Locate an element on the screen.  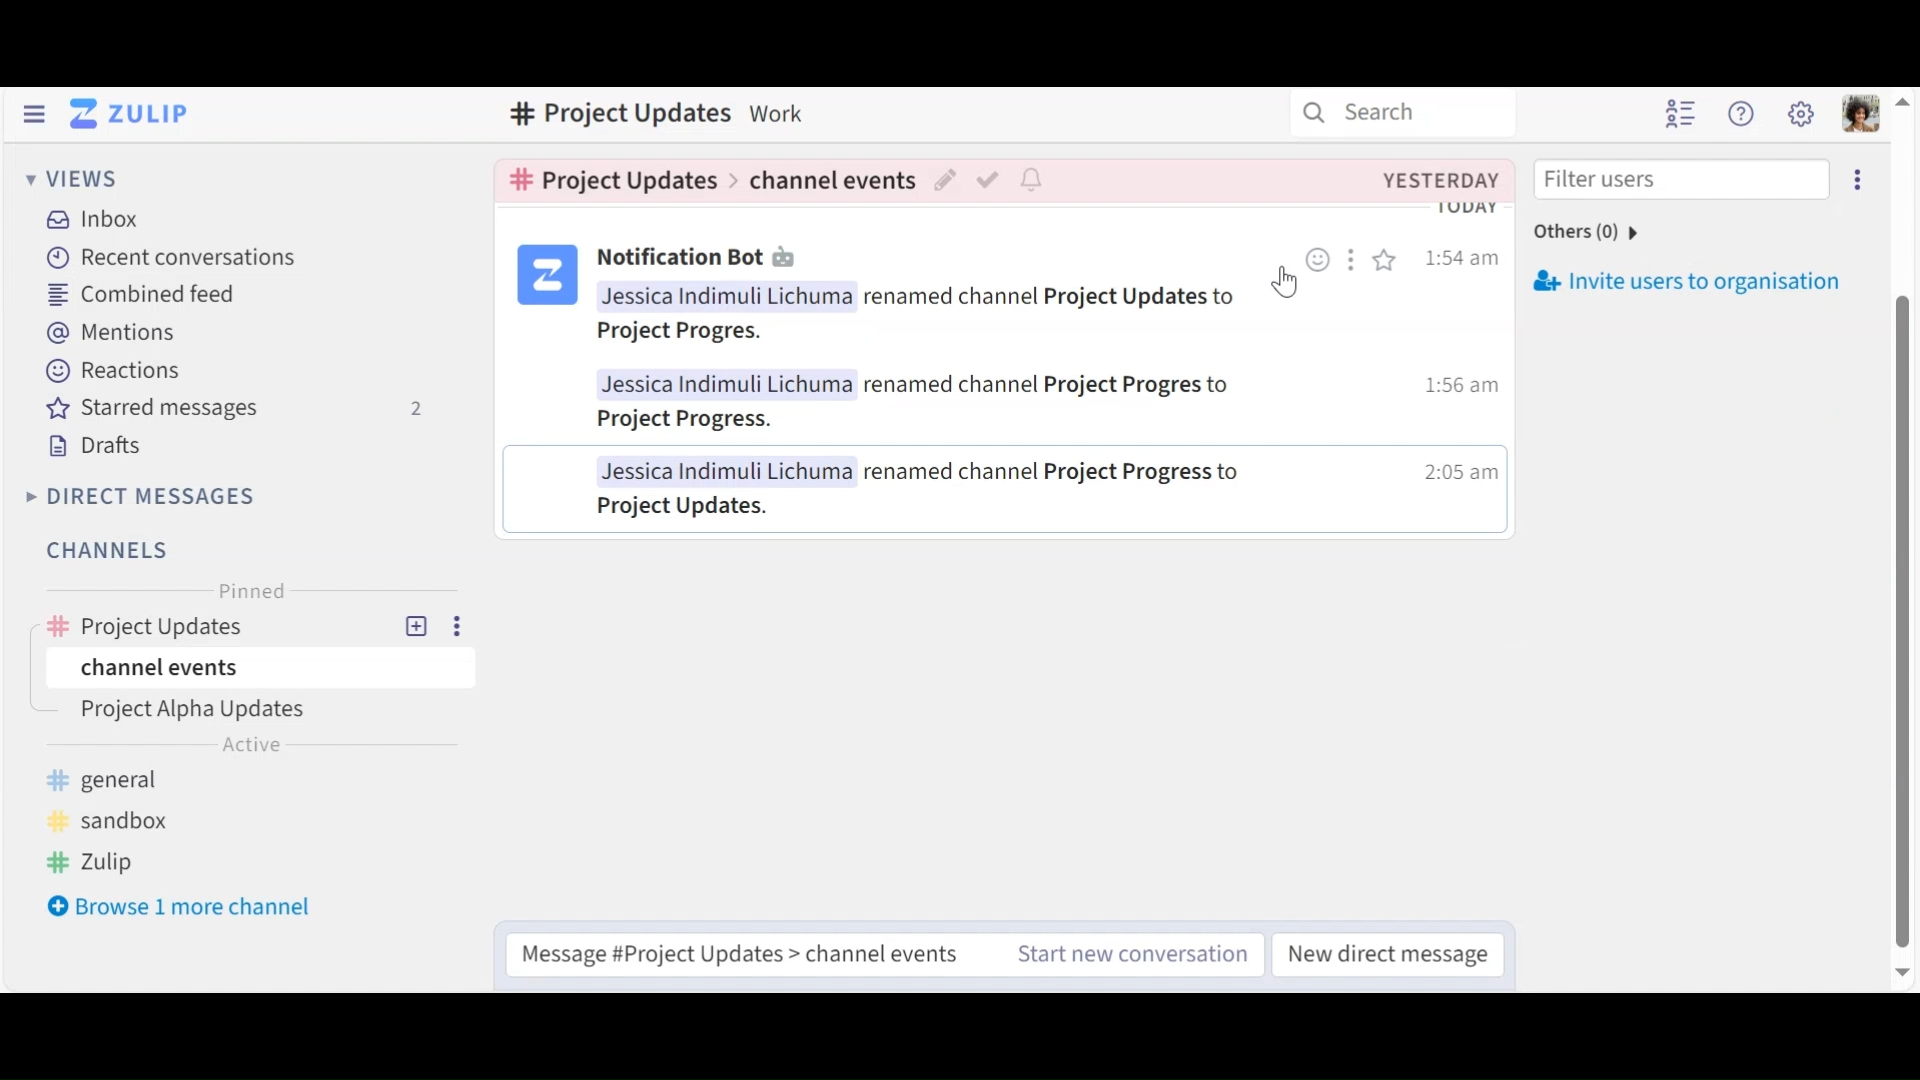
Channel events is located at coordinates (832, 177).